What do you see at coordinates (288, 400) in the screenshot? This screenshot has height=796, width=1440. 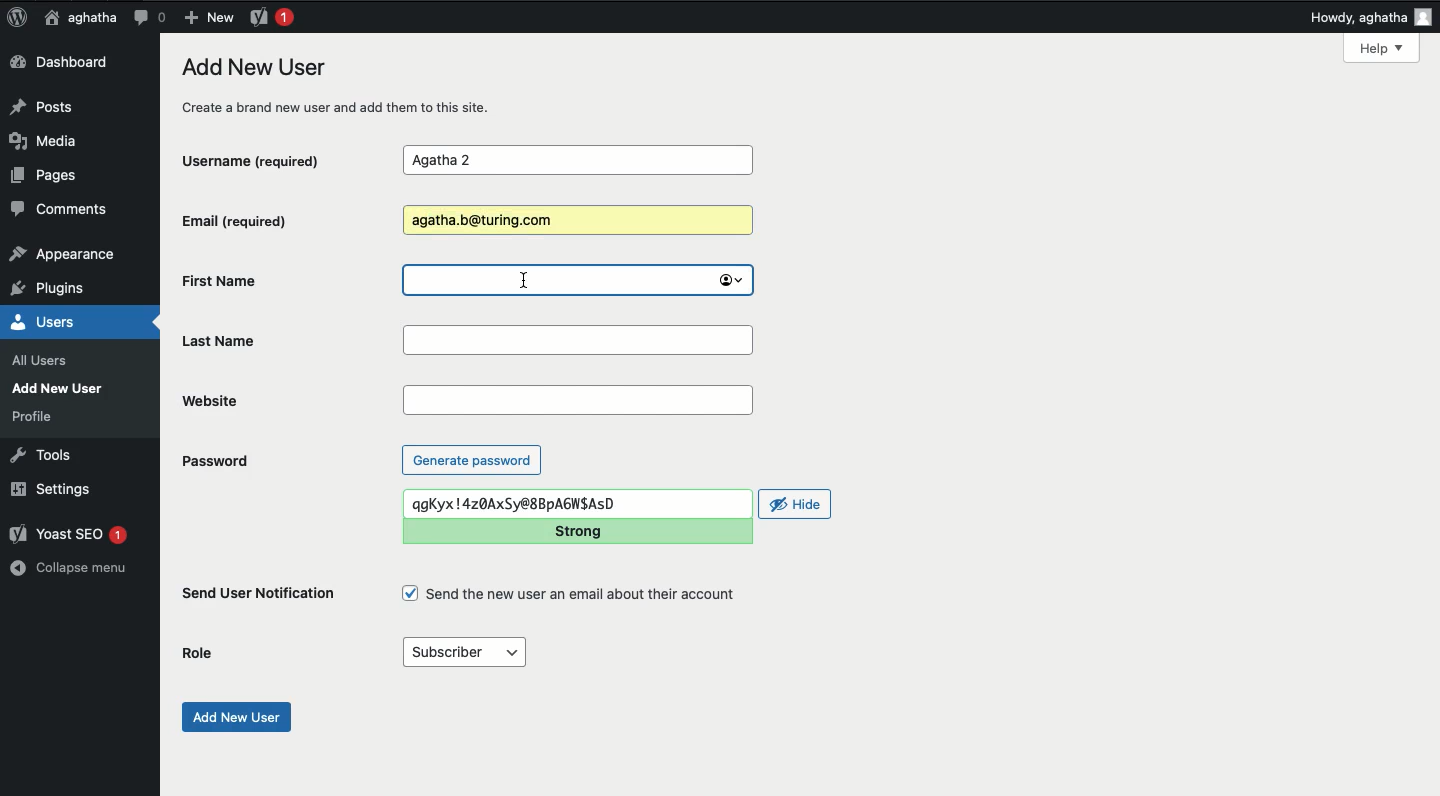 I see `Website` at bounding box center [288, 400].